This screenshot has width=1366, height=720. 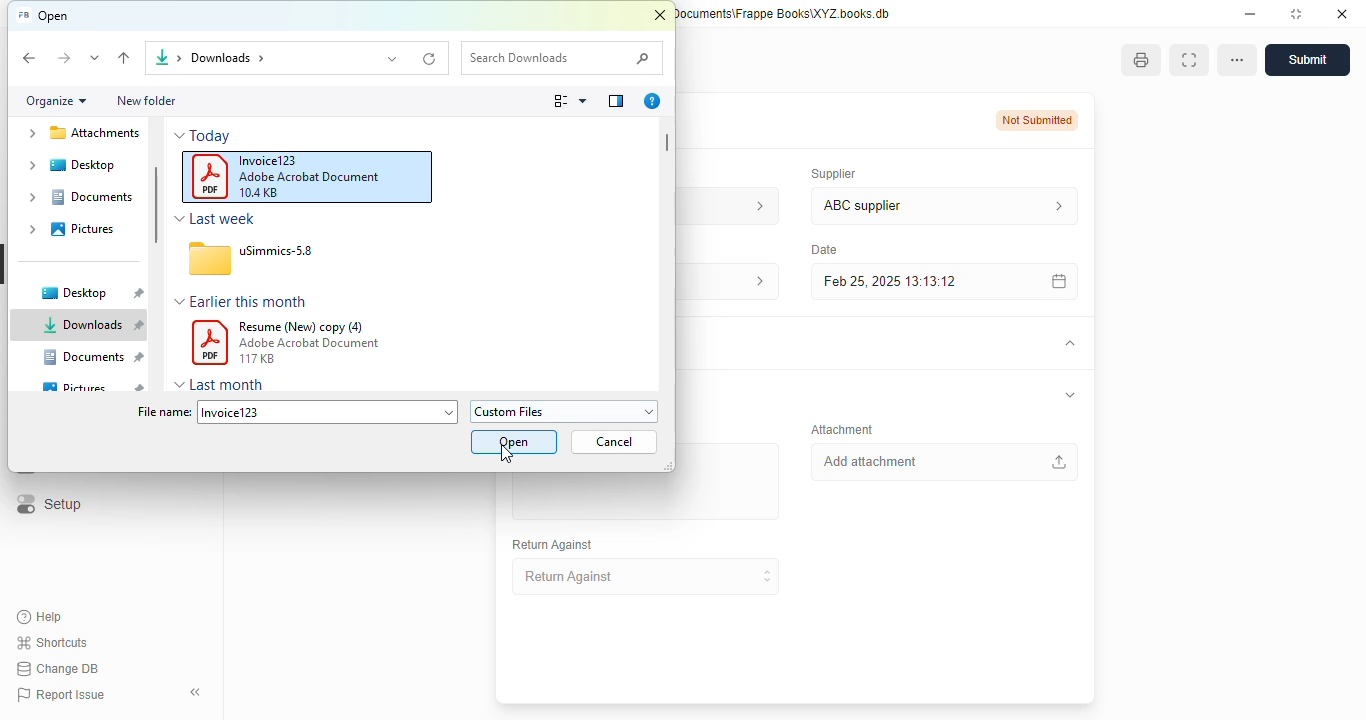 What do you see at coordinates (616, 101) in the screenshot?
I see `show the preview pane` at bounding box center [616, 101].